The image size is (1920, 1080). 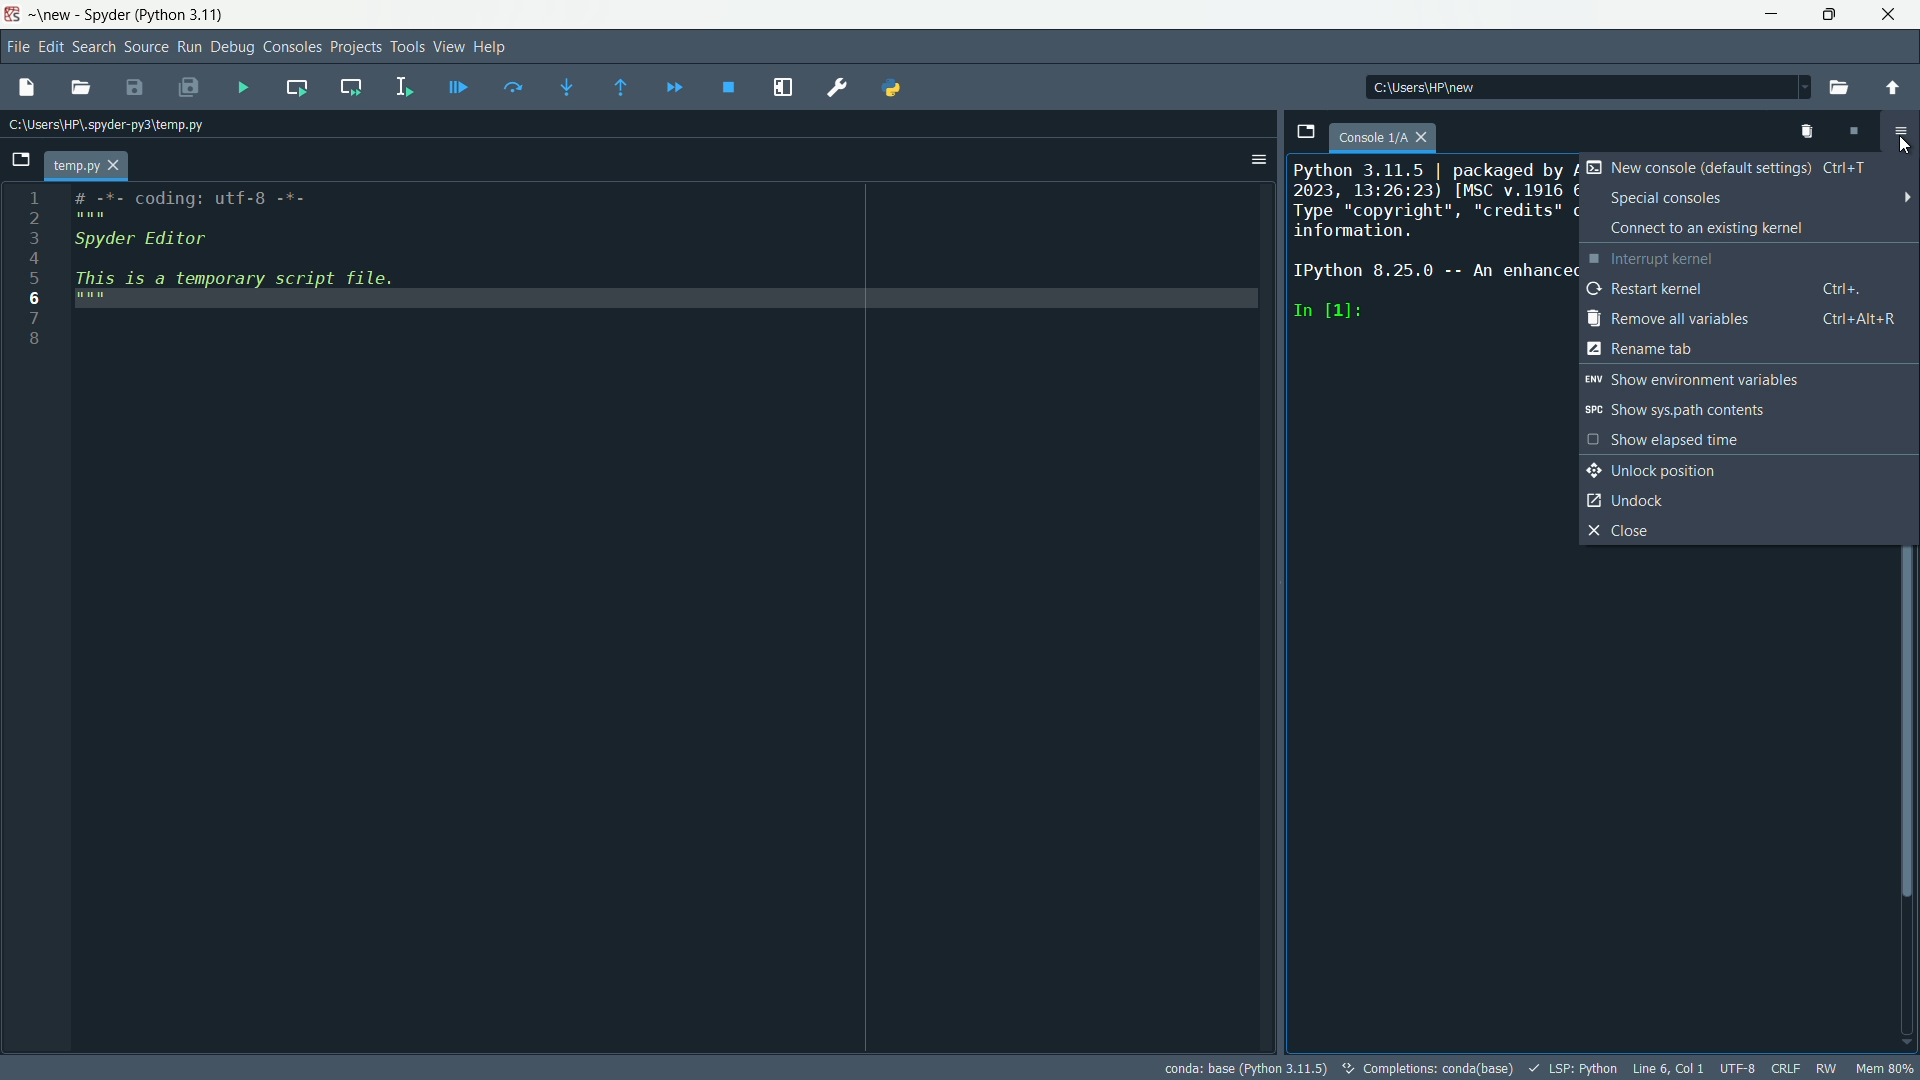 I want to click on interrupt kernel, so click(x=1854, y=133).